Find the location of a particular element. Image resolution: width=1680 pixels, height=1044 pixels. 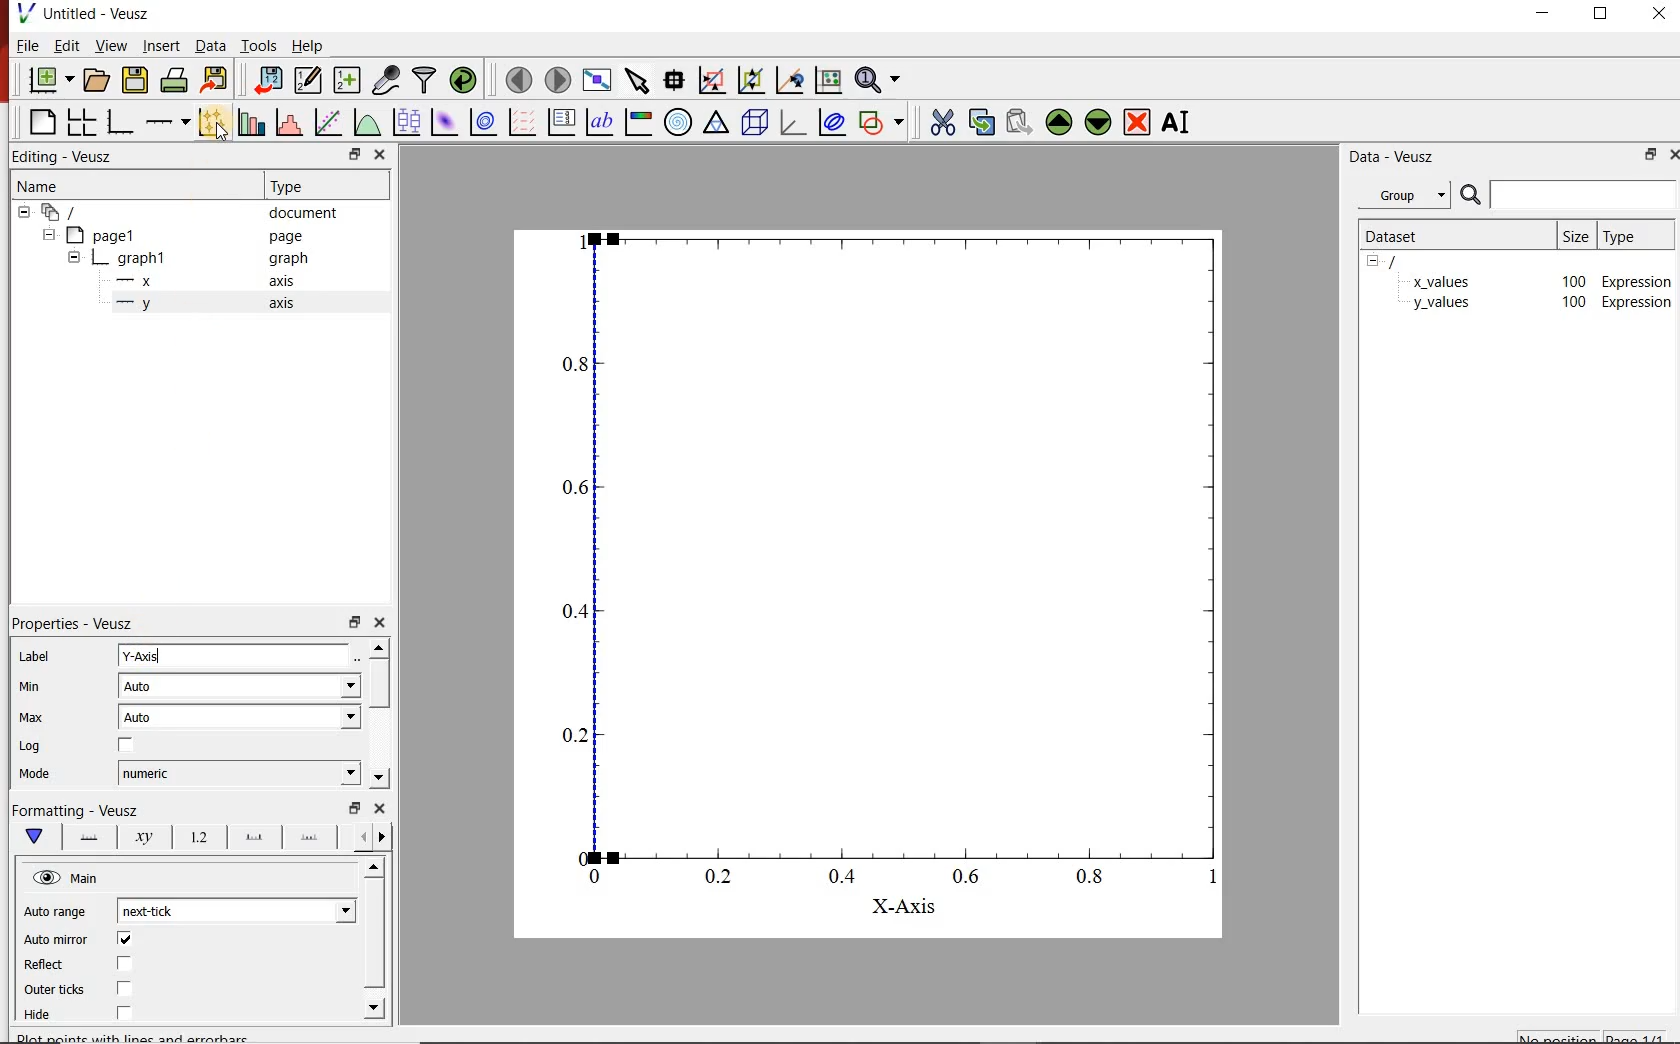

type is located at coordinates (1633, 237).